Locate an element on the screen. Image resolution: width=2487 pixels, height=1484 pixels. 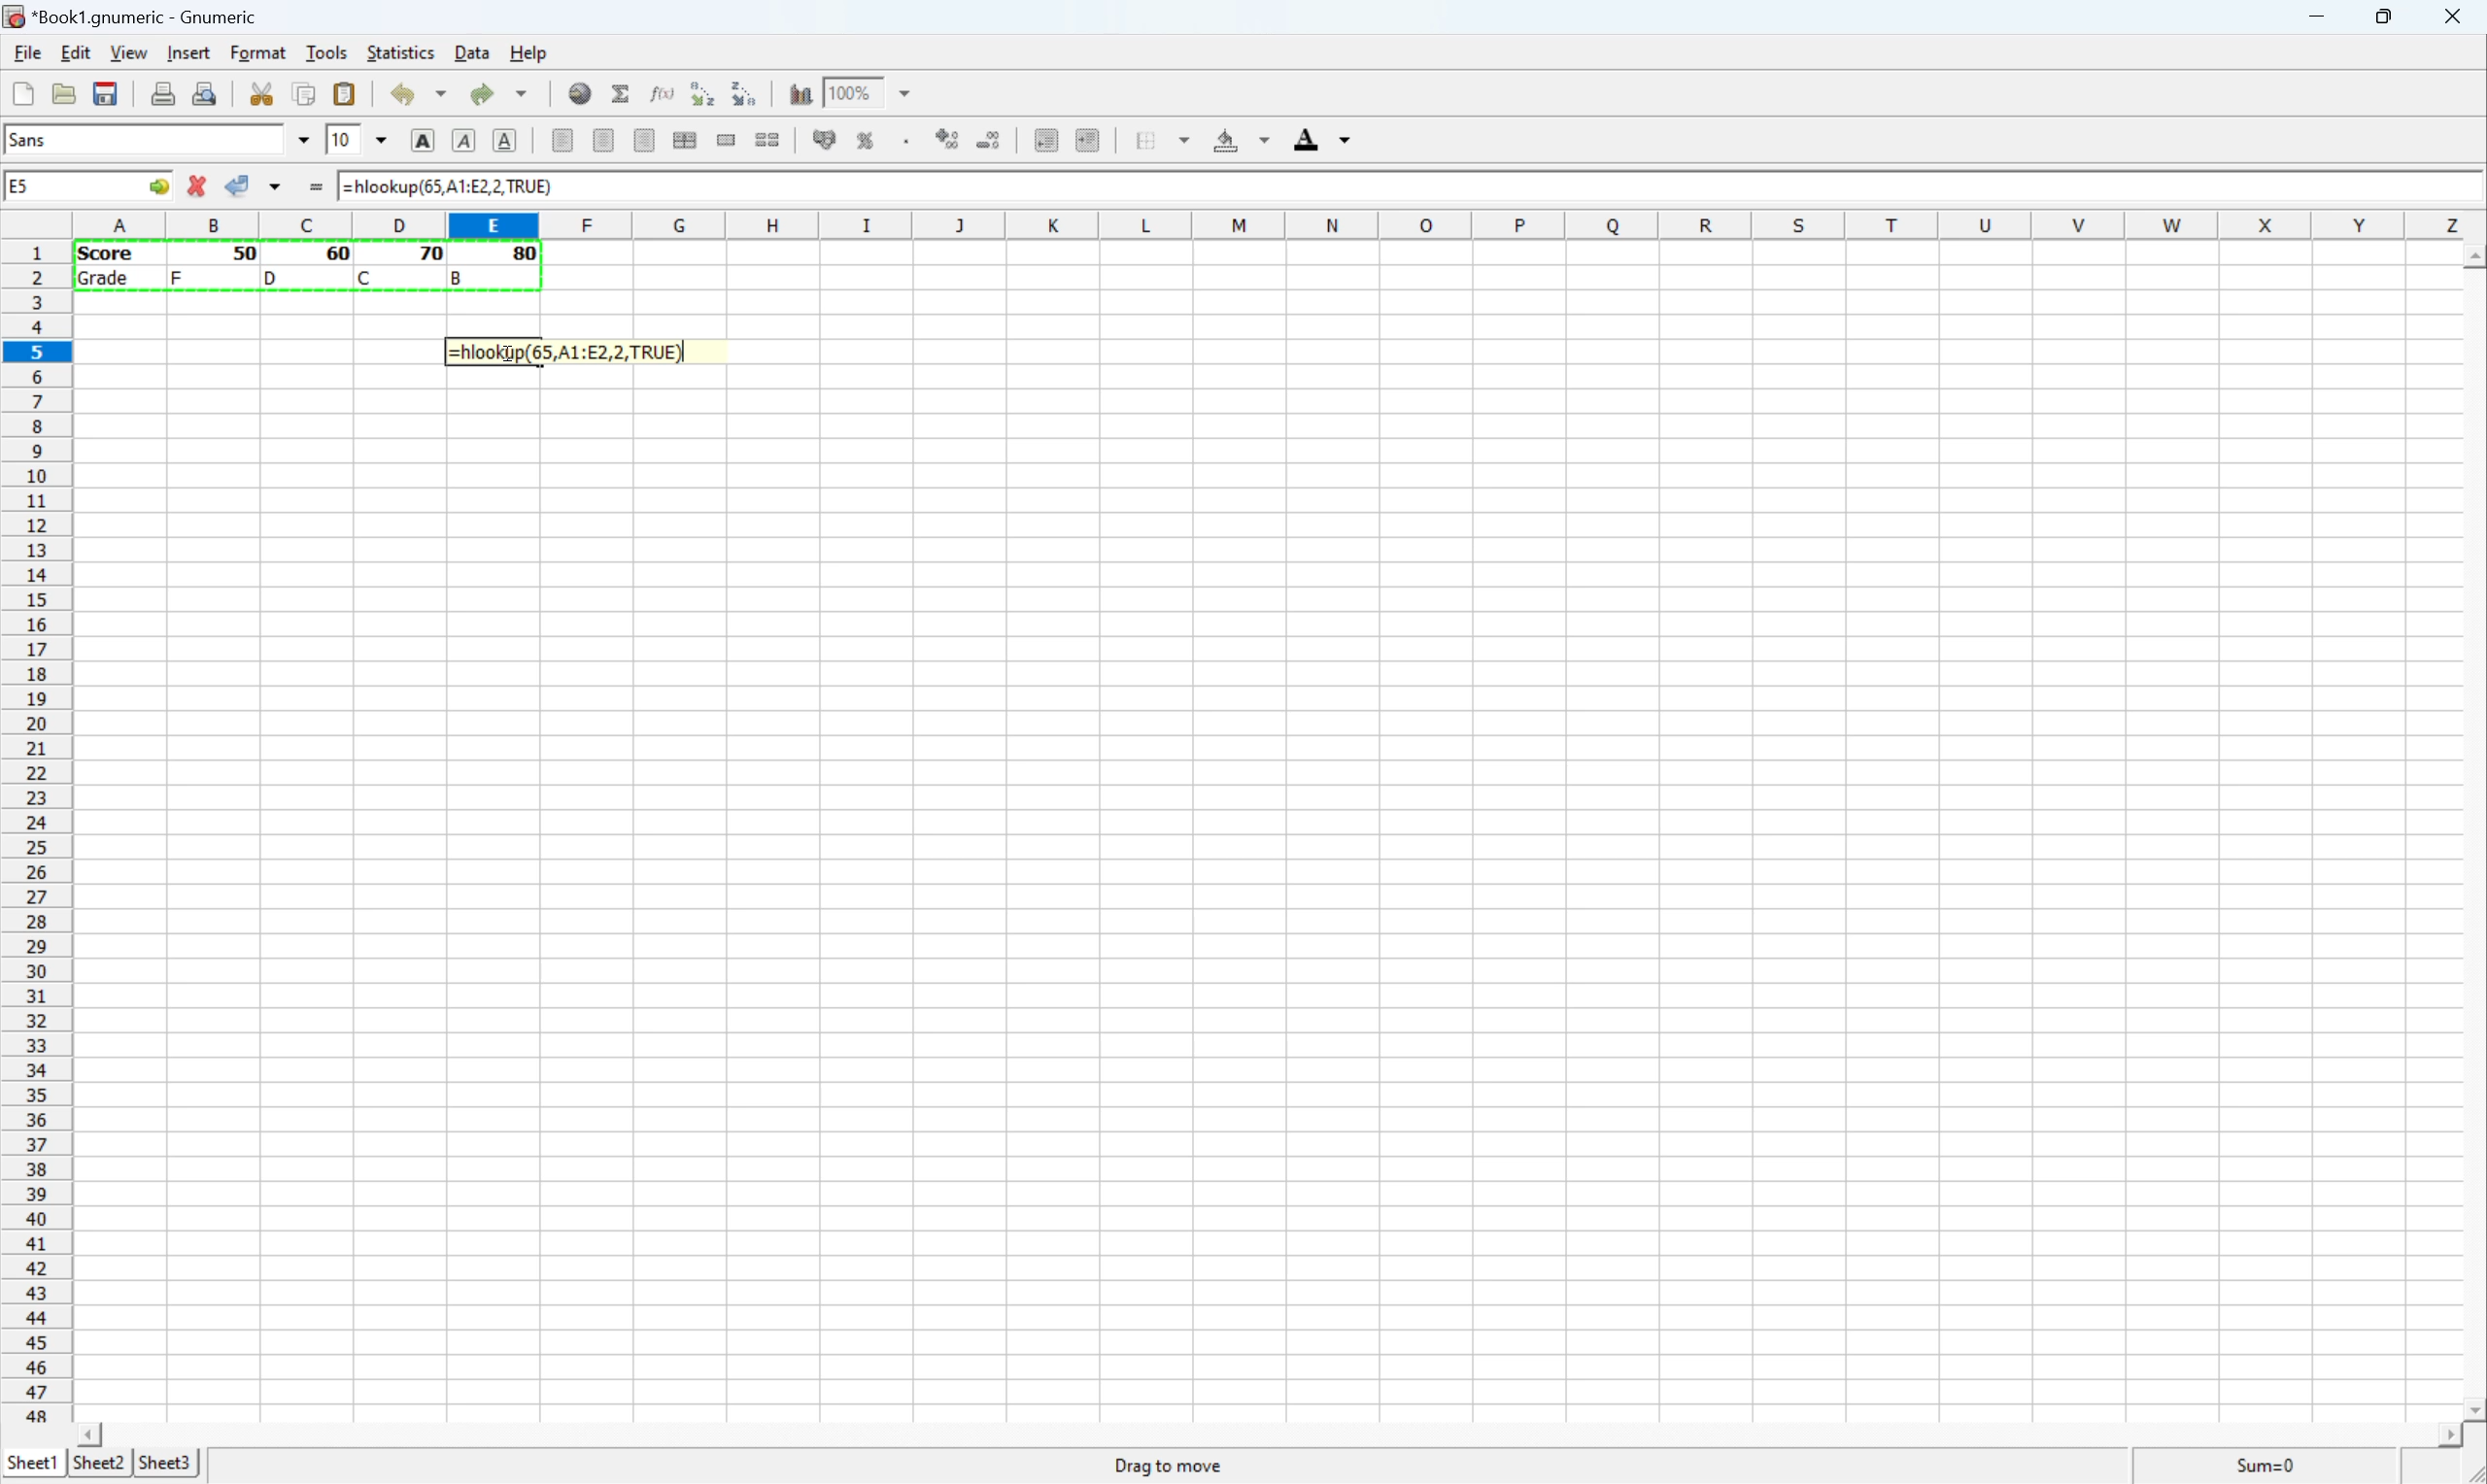
100% is located at coordinates (854, 92).